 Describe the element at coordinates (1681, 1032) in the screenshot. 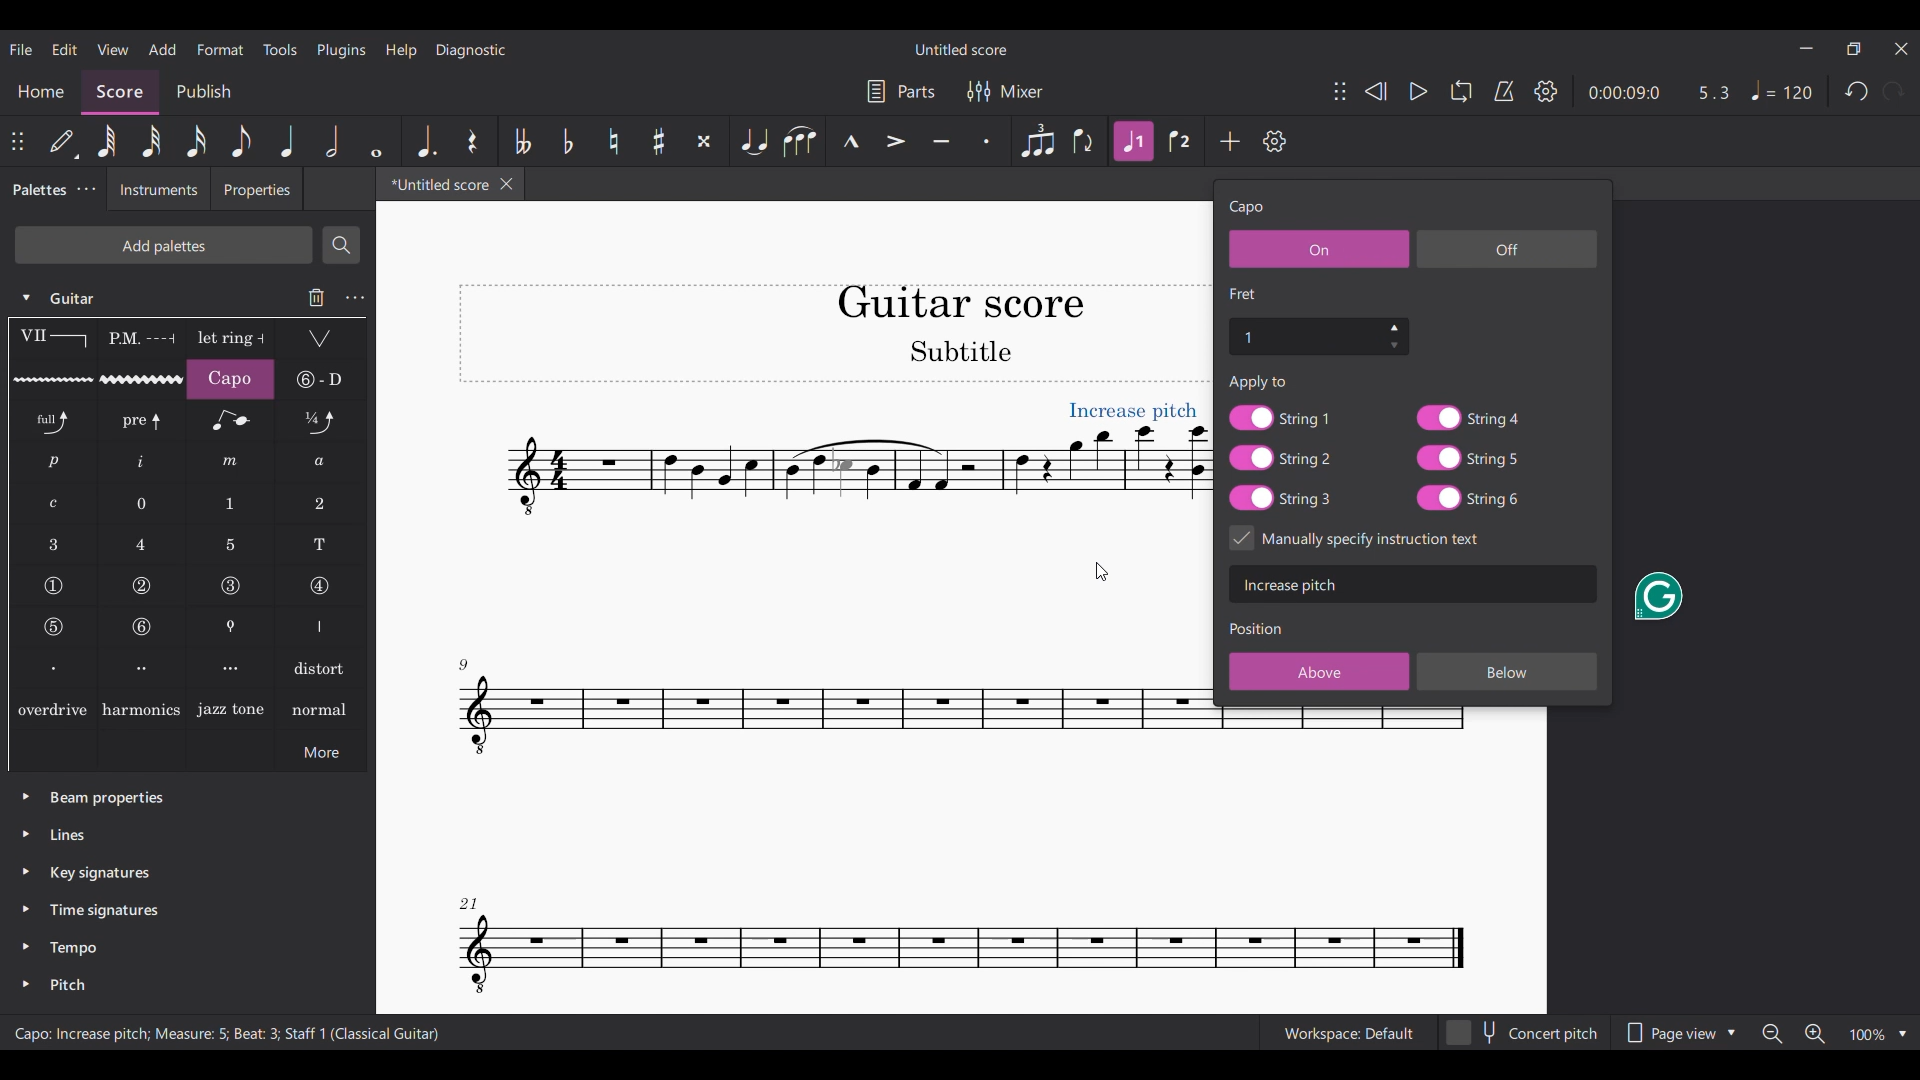

I see `Page view options` at that location.